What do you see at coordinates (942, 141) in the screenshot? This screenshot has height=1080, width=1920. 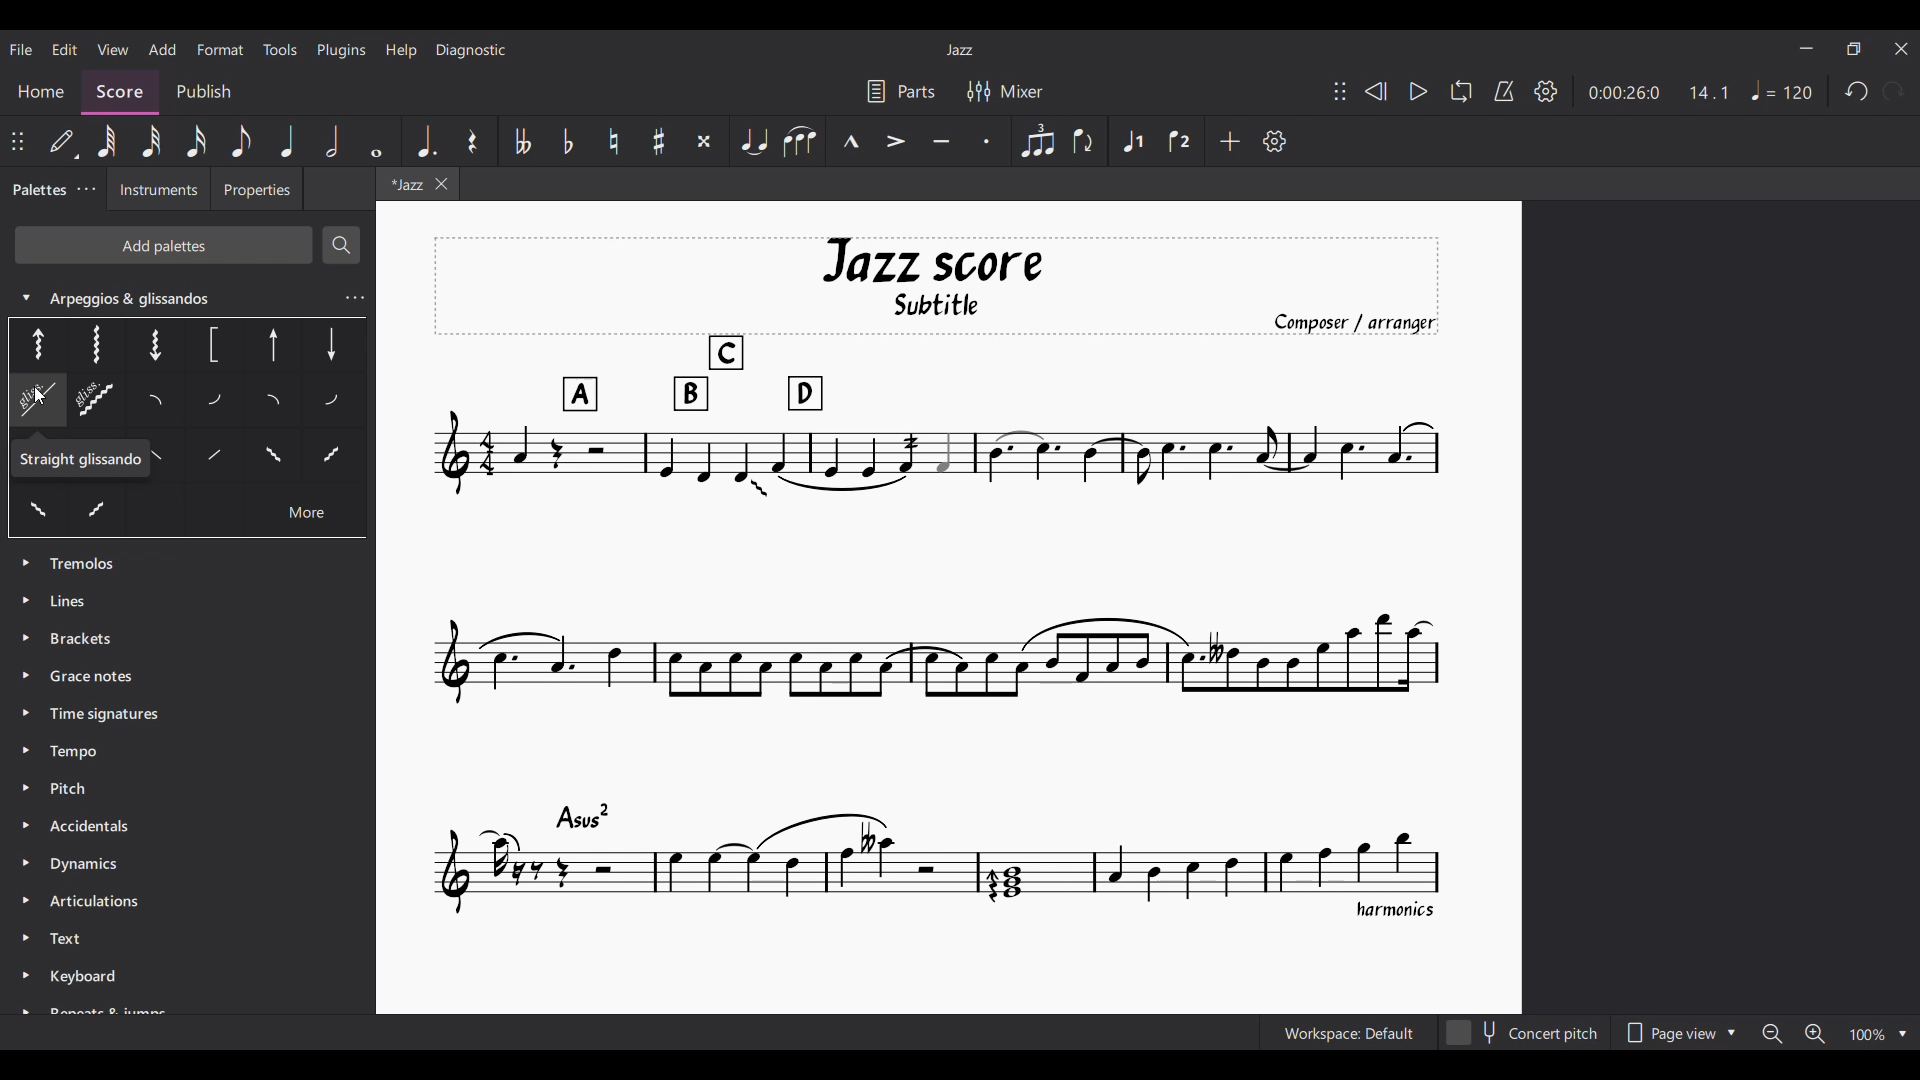 I see `Tenuto` at bounding box center [942, 141].